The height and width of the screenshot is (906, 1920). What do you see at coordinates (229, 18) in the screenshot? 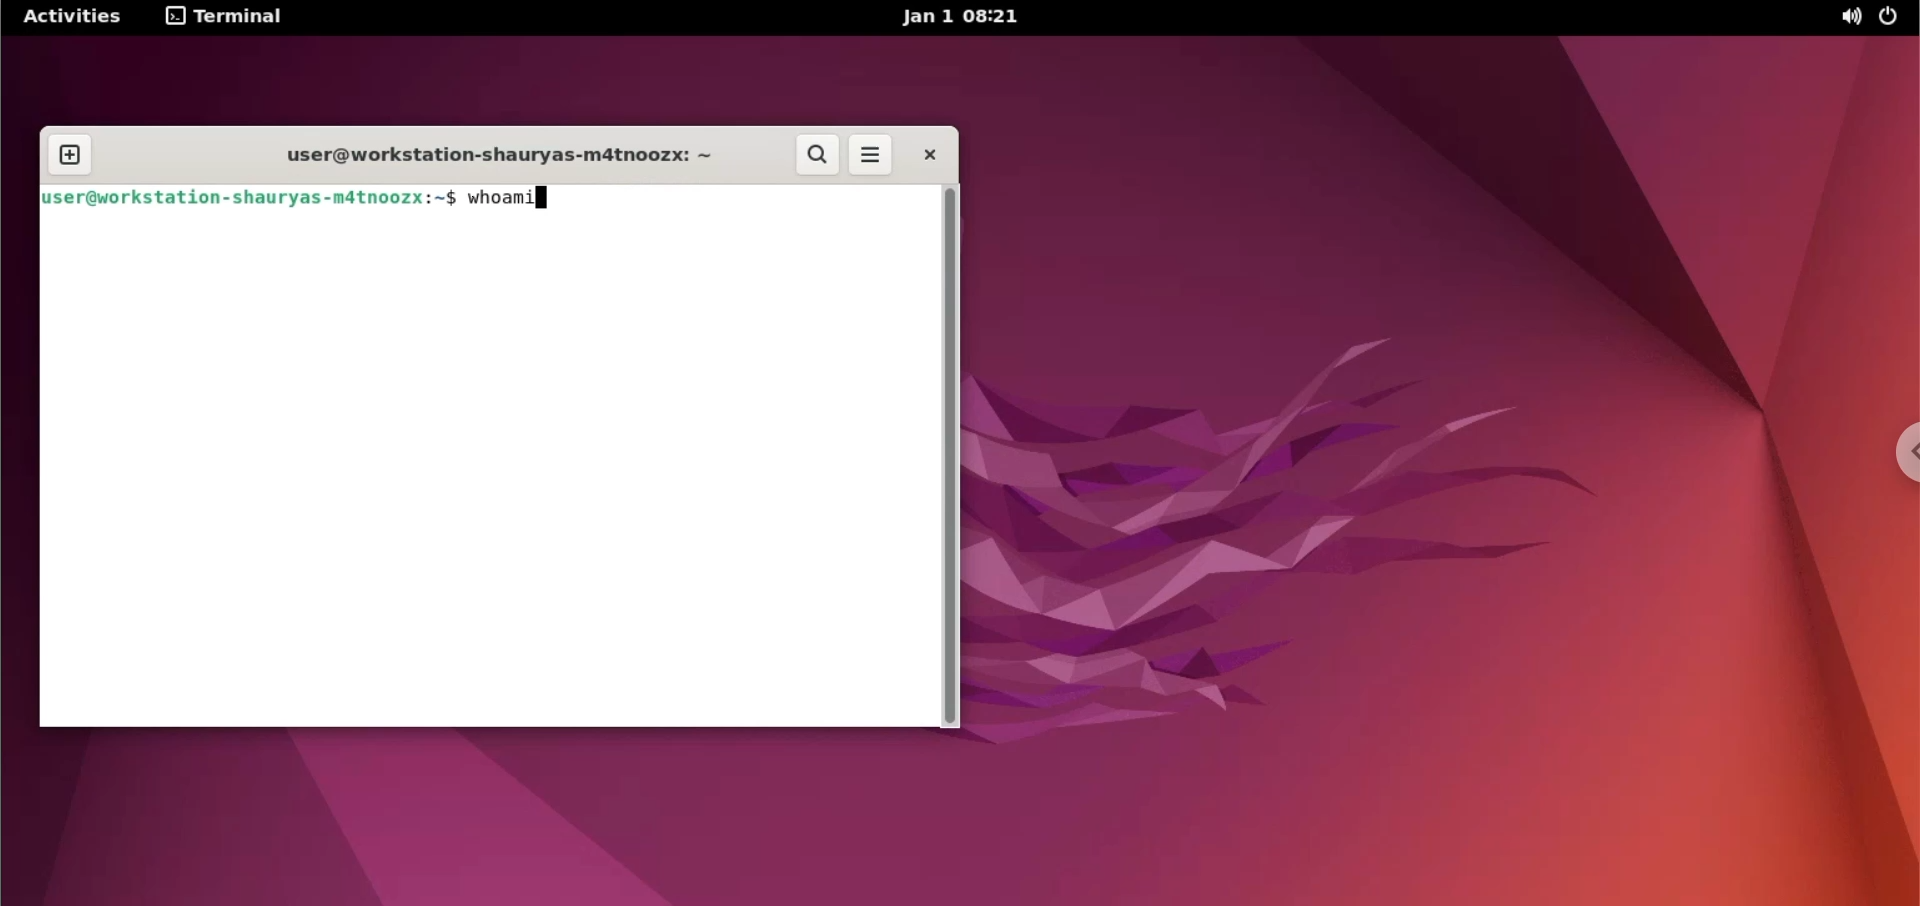
I see `terminal` at bounding box center [229, 18].